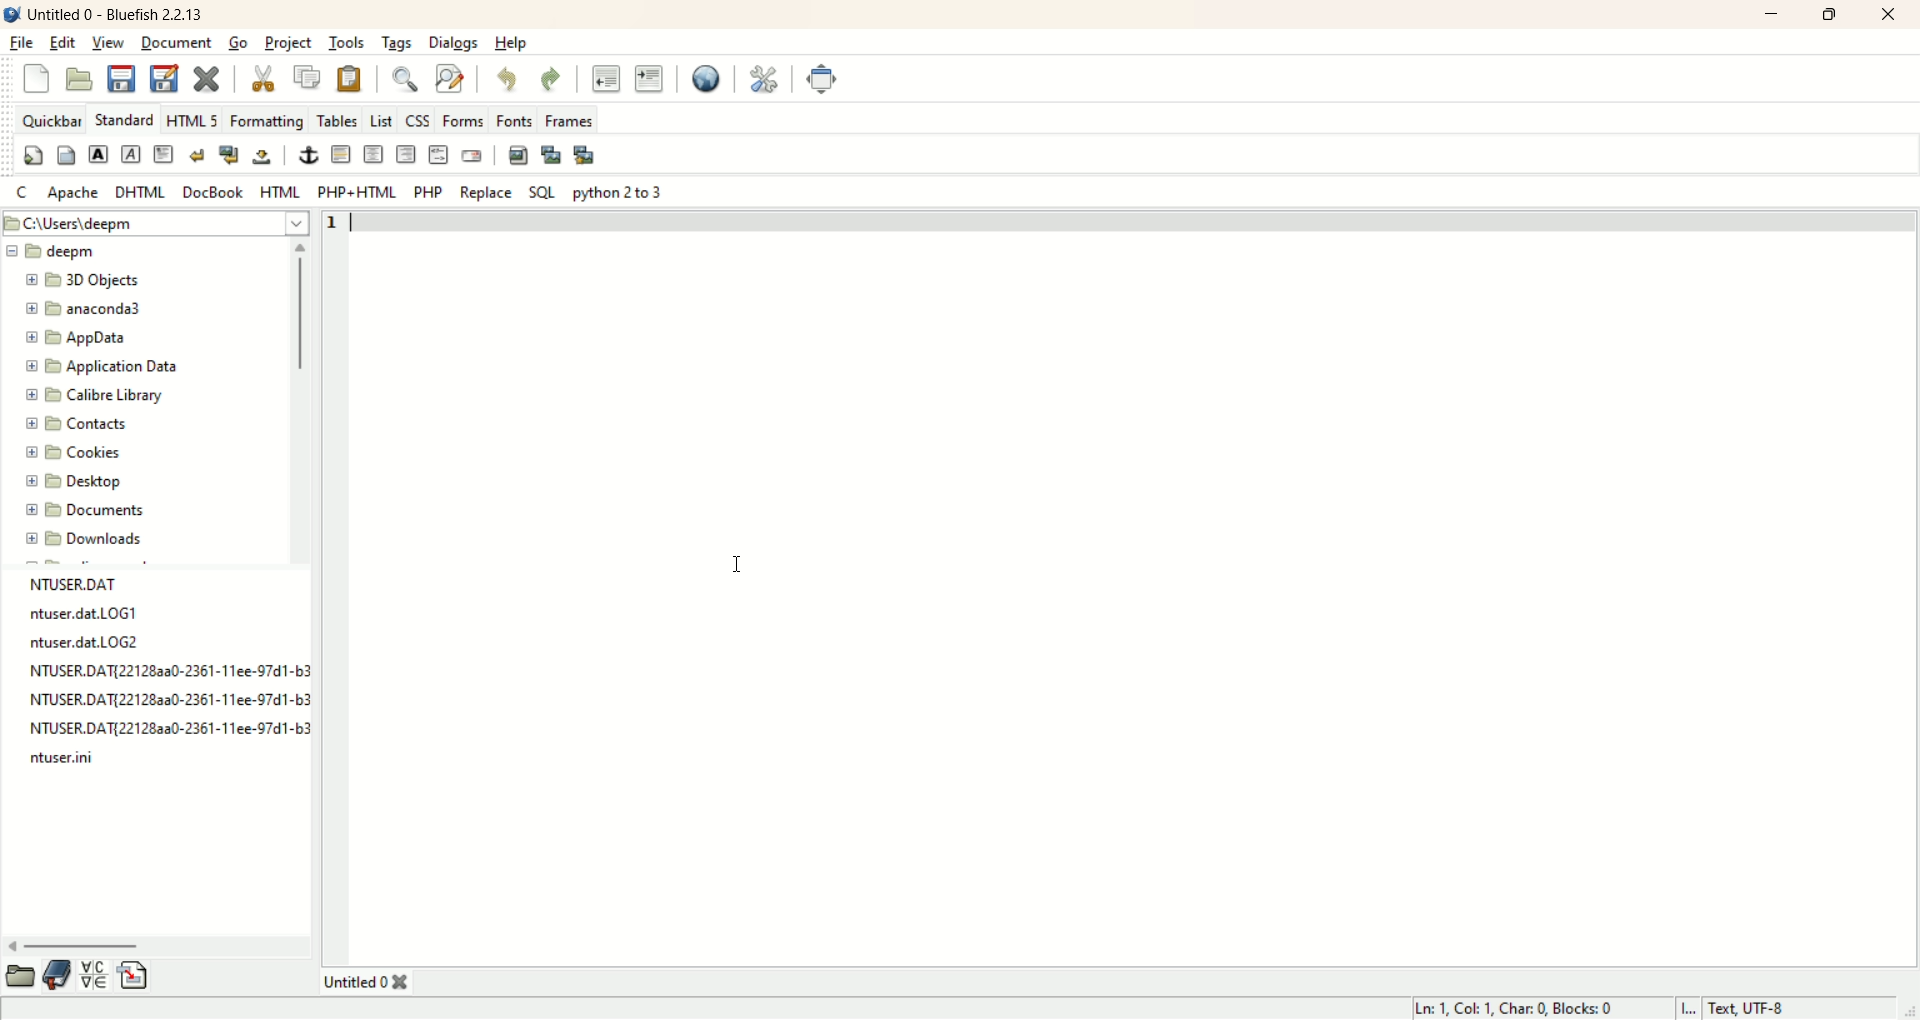 The height and width of the screenshot is (1020, 1920). Describe the element at coordinates (1798, 1009) in the screenshot. I see `text UTF-8` at that location.